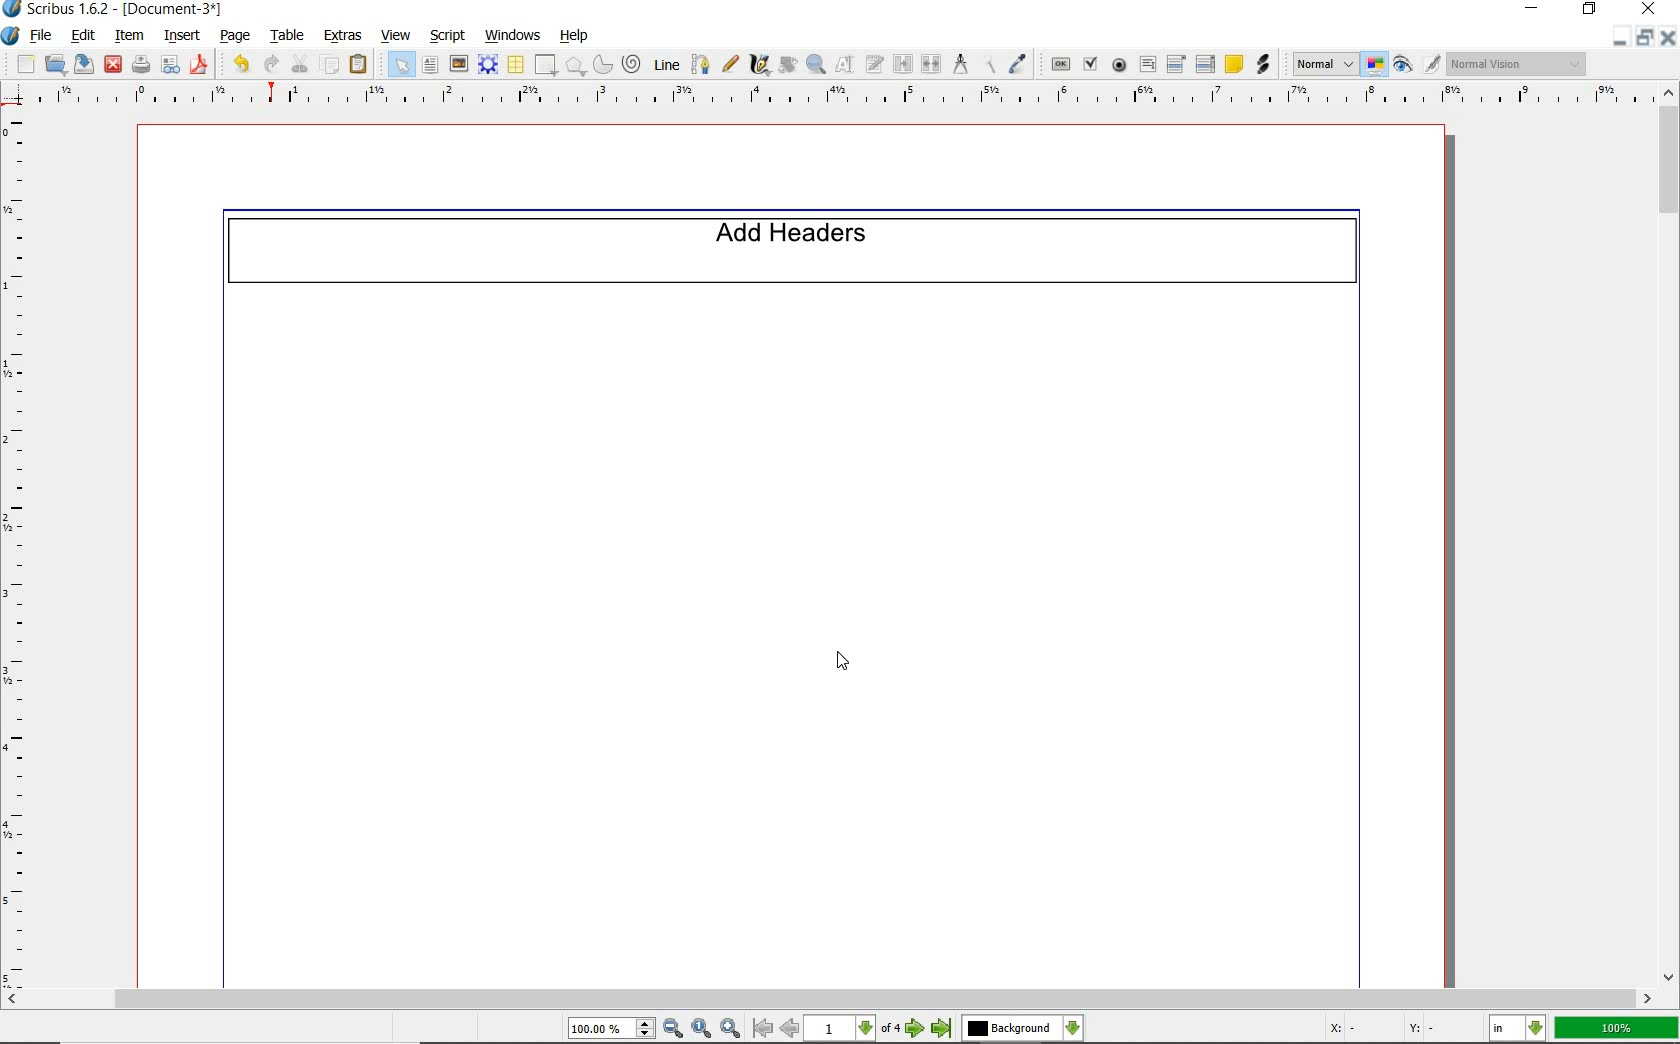  I want to click on pdf list box, so click(1207, 64).